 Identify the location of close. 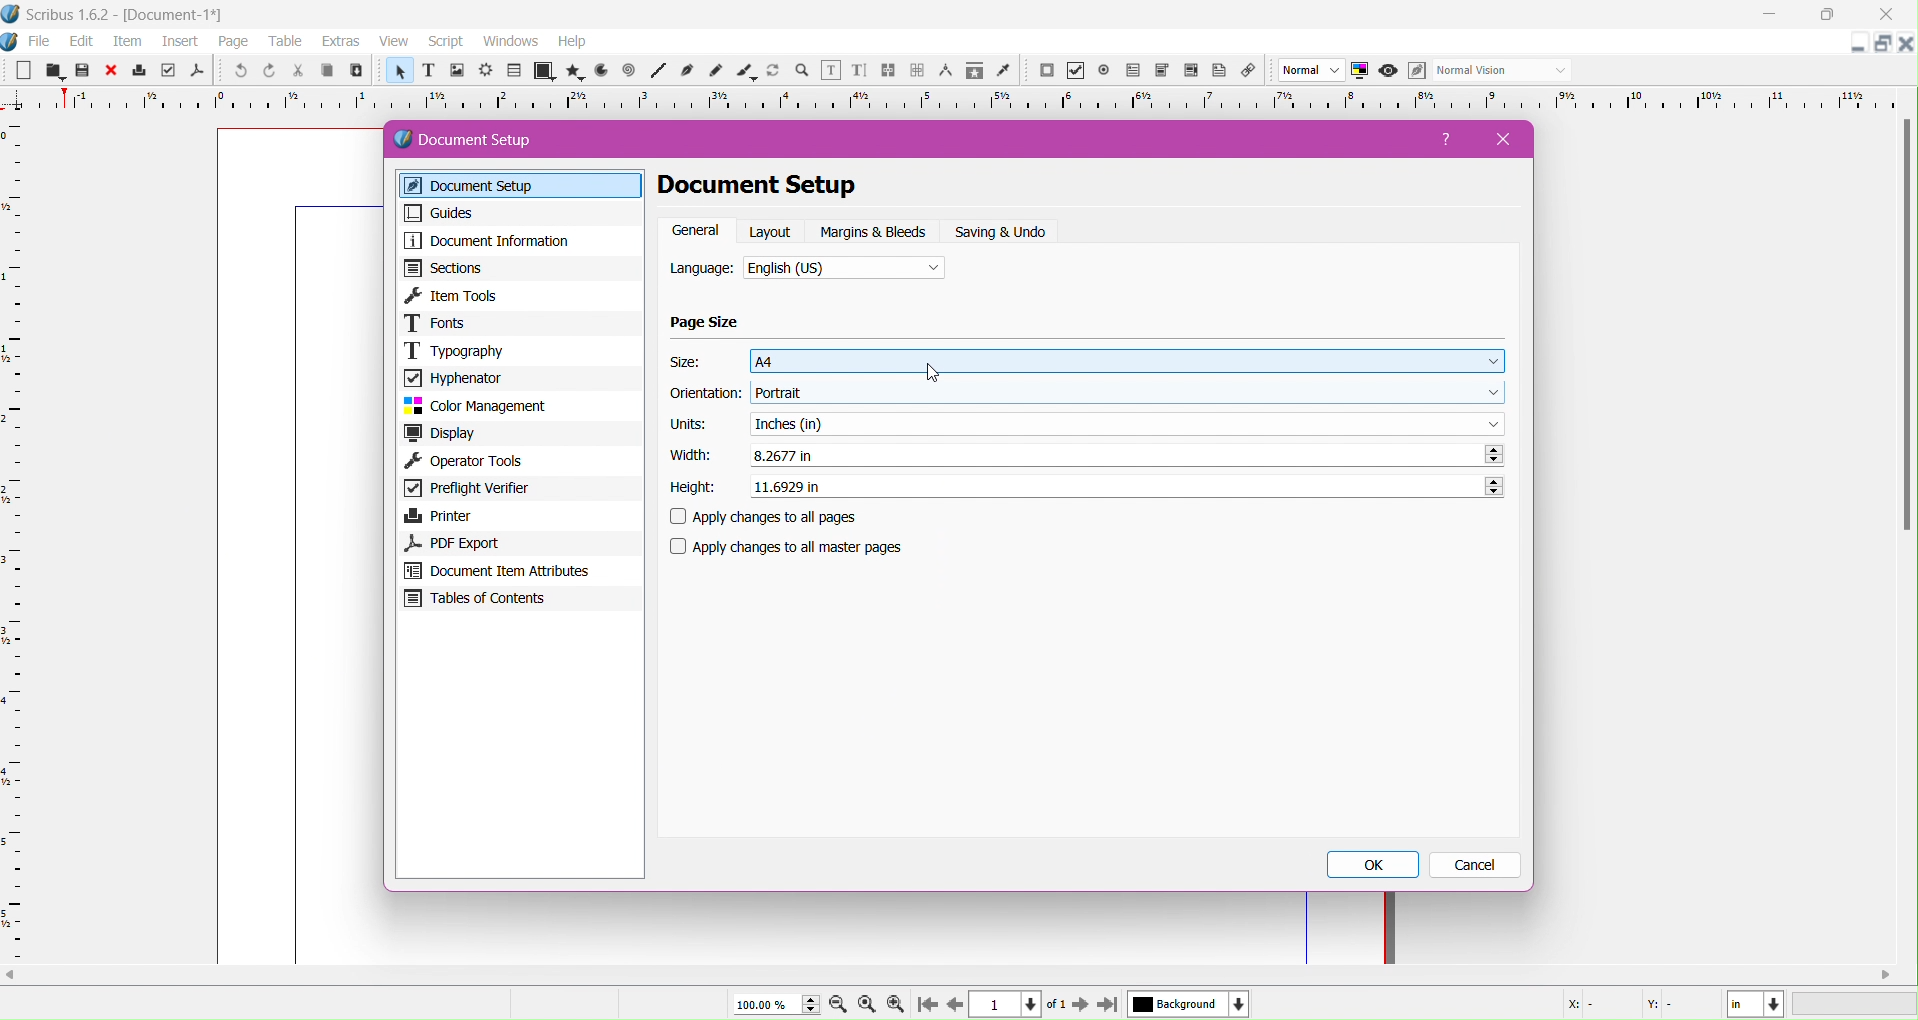
(111, 71).